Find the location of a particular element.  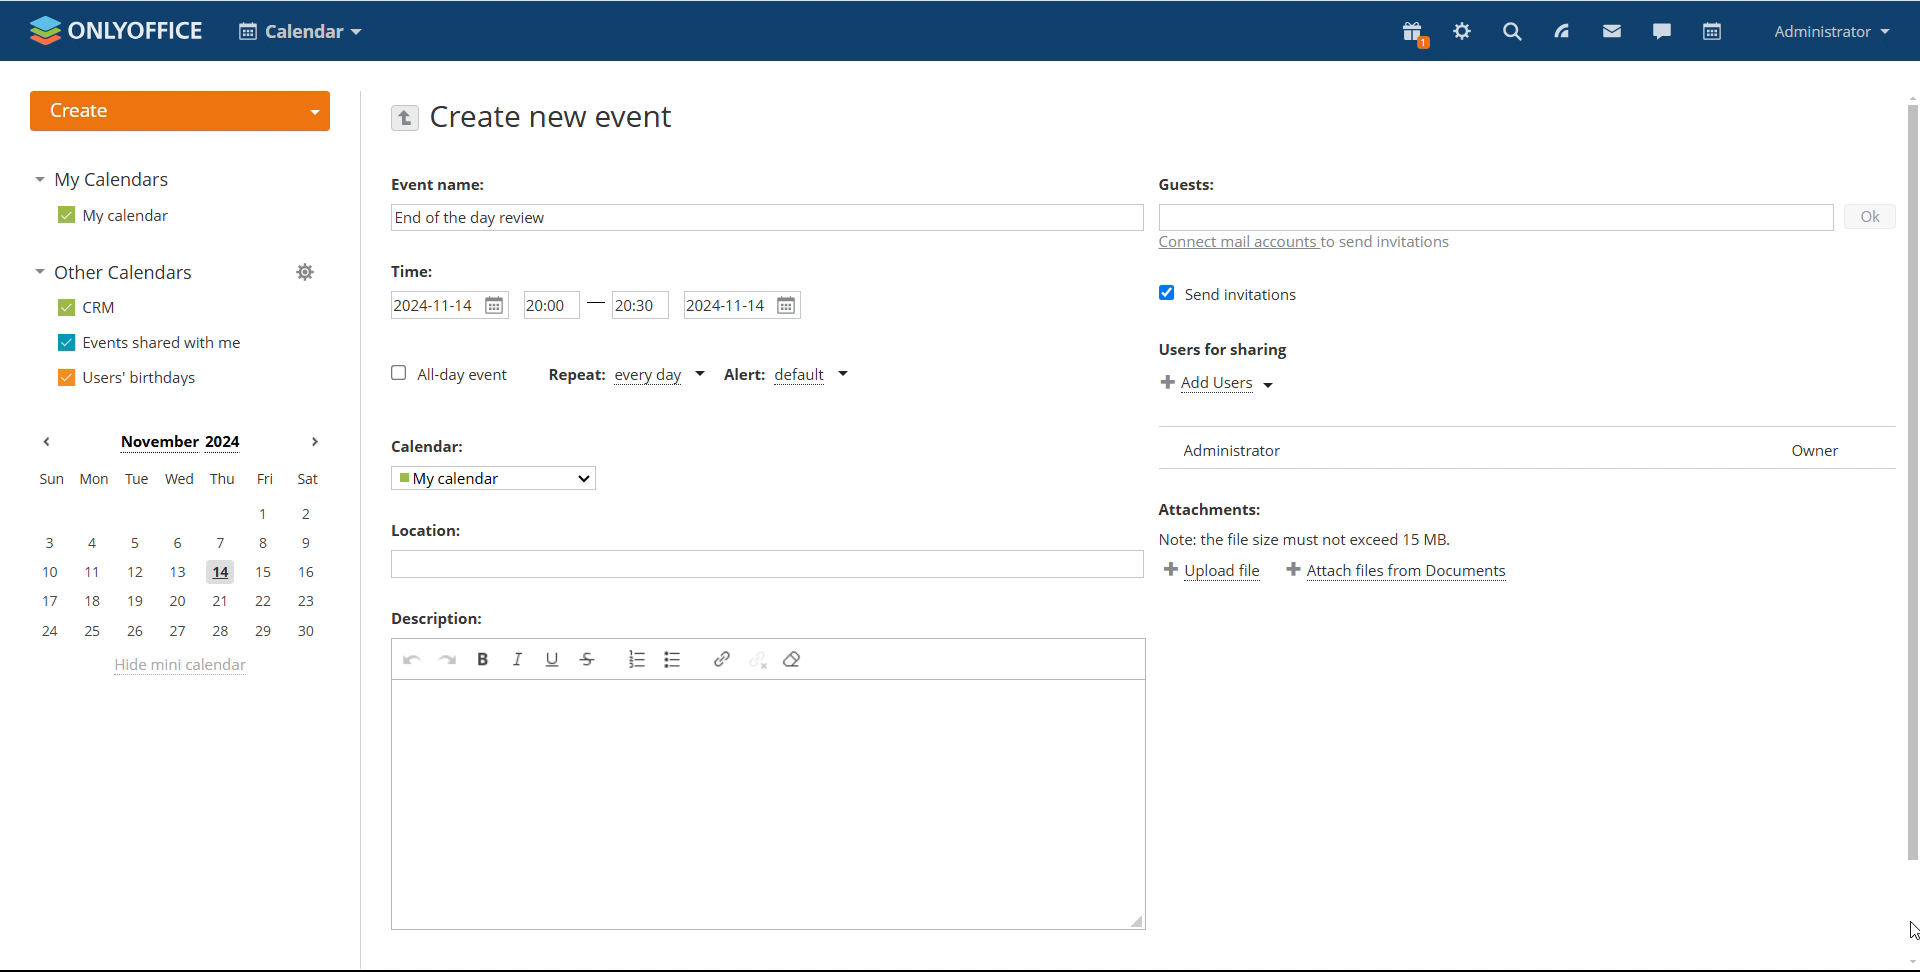

scrollbar is located at coordinates (1912, 482).